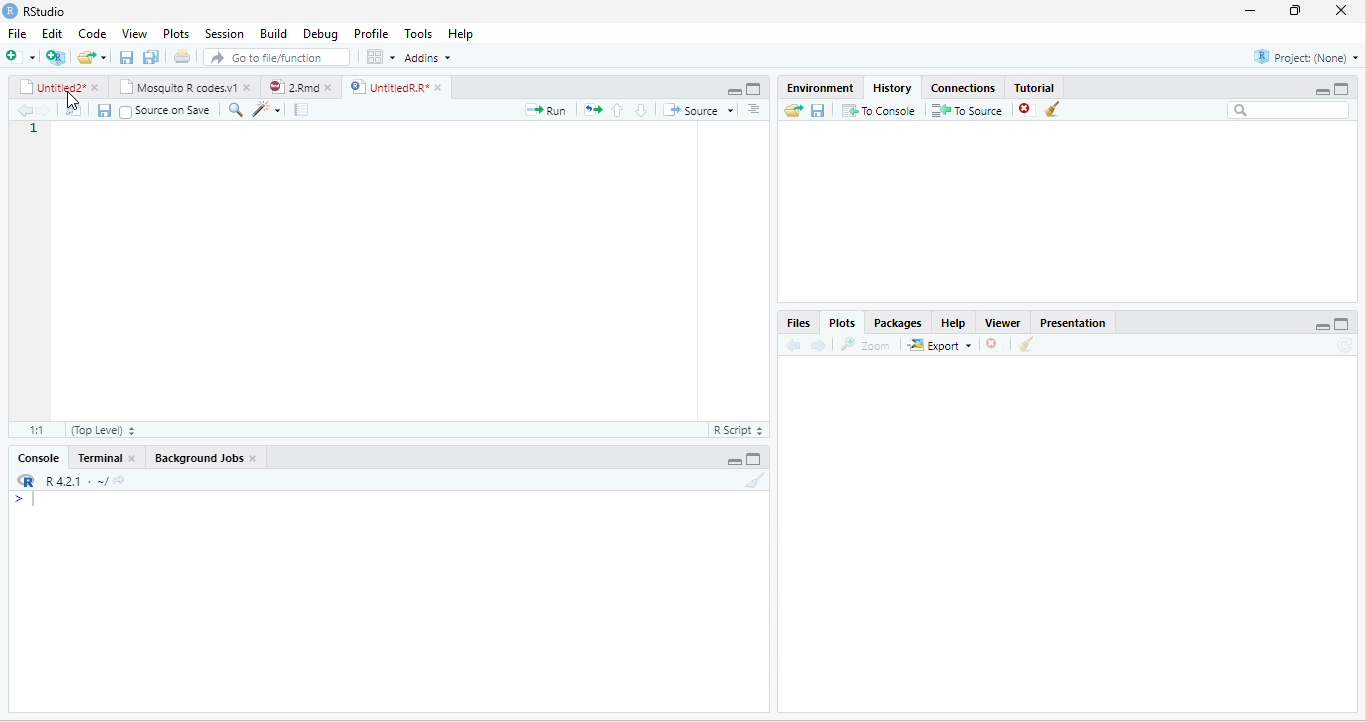 Image resolution: width=1366 pixels, height=722 pixels. What do you see at coordinates (735, 432) in the screenshot?
I see `R SCRIPT` at bounding box center [735, 432].